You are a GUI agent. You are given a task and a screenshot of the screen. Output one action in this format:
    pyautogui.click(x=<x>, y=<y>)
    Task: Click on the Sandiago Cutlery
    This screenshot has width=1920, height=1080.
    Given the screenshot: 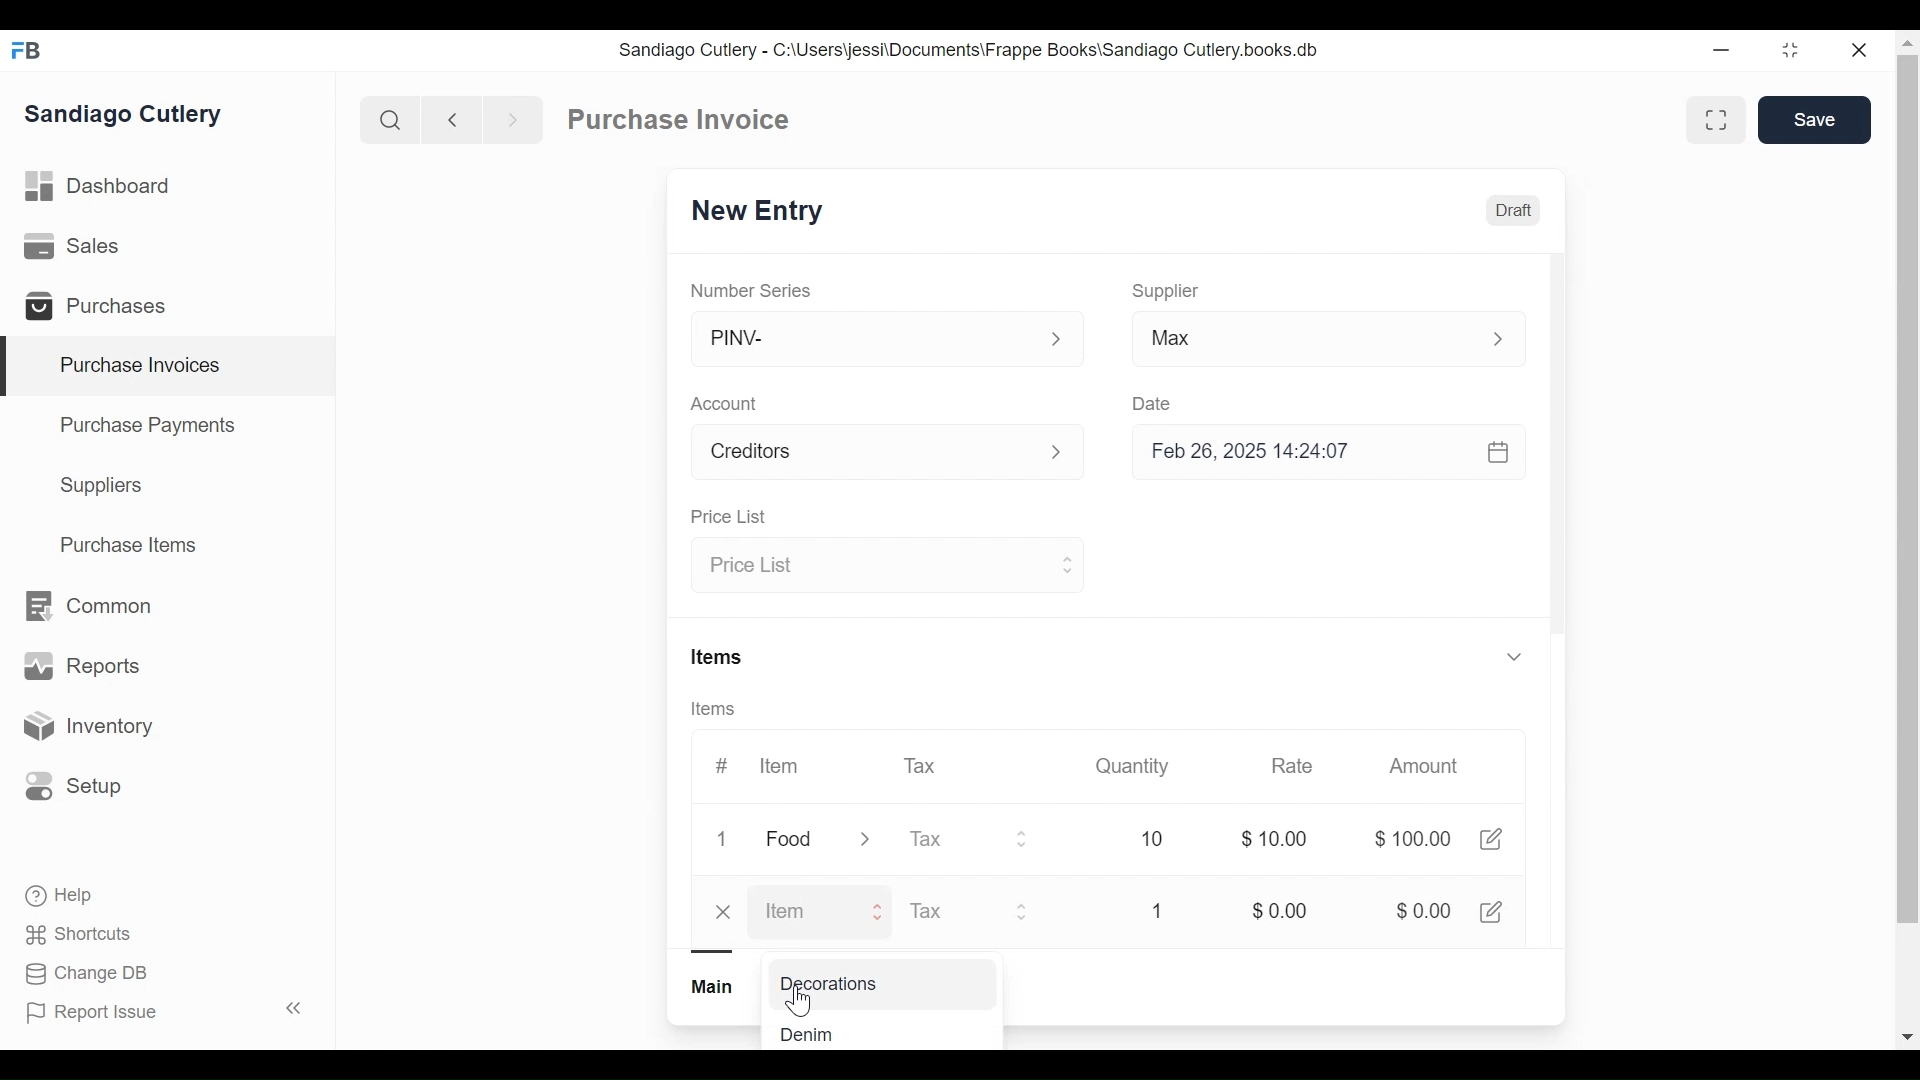 What is the action you would take?
    pyautogui.click(x=126, y=116)
    